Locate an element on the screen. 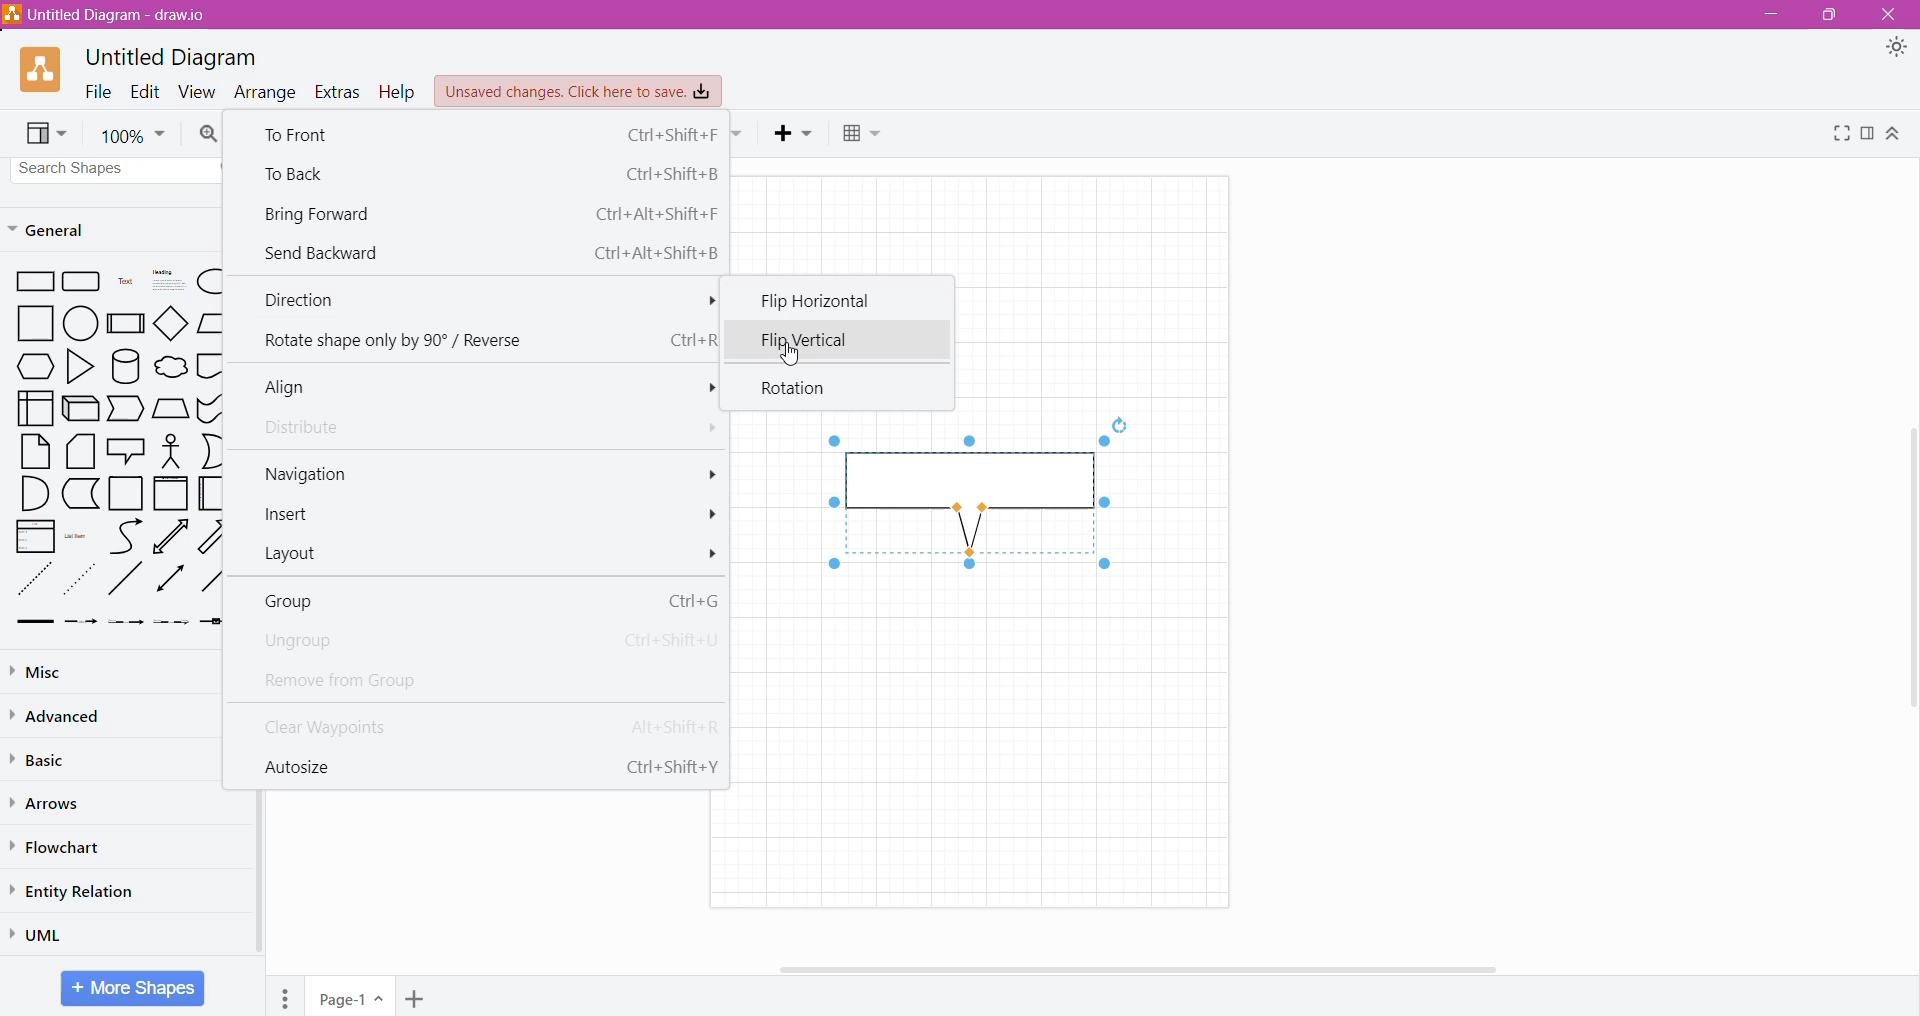  more is located at coordinates (702, 389).